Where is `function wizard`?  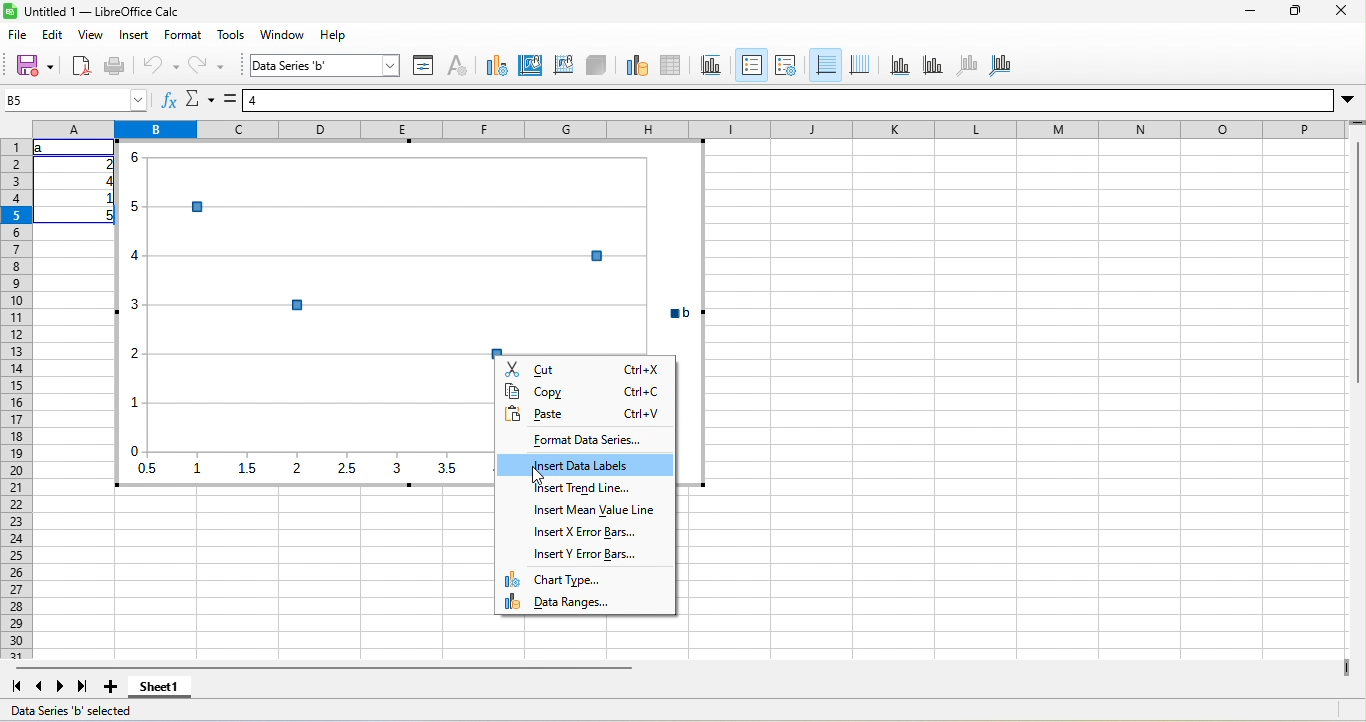 function wizard is located at coordinates (170, 99).